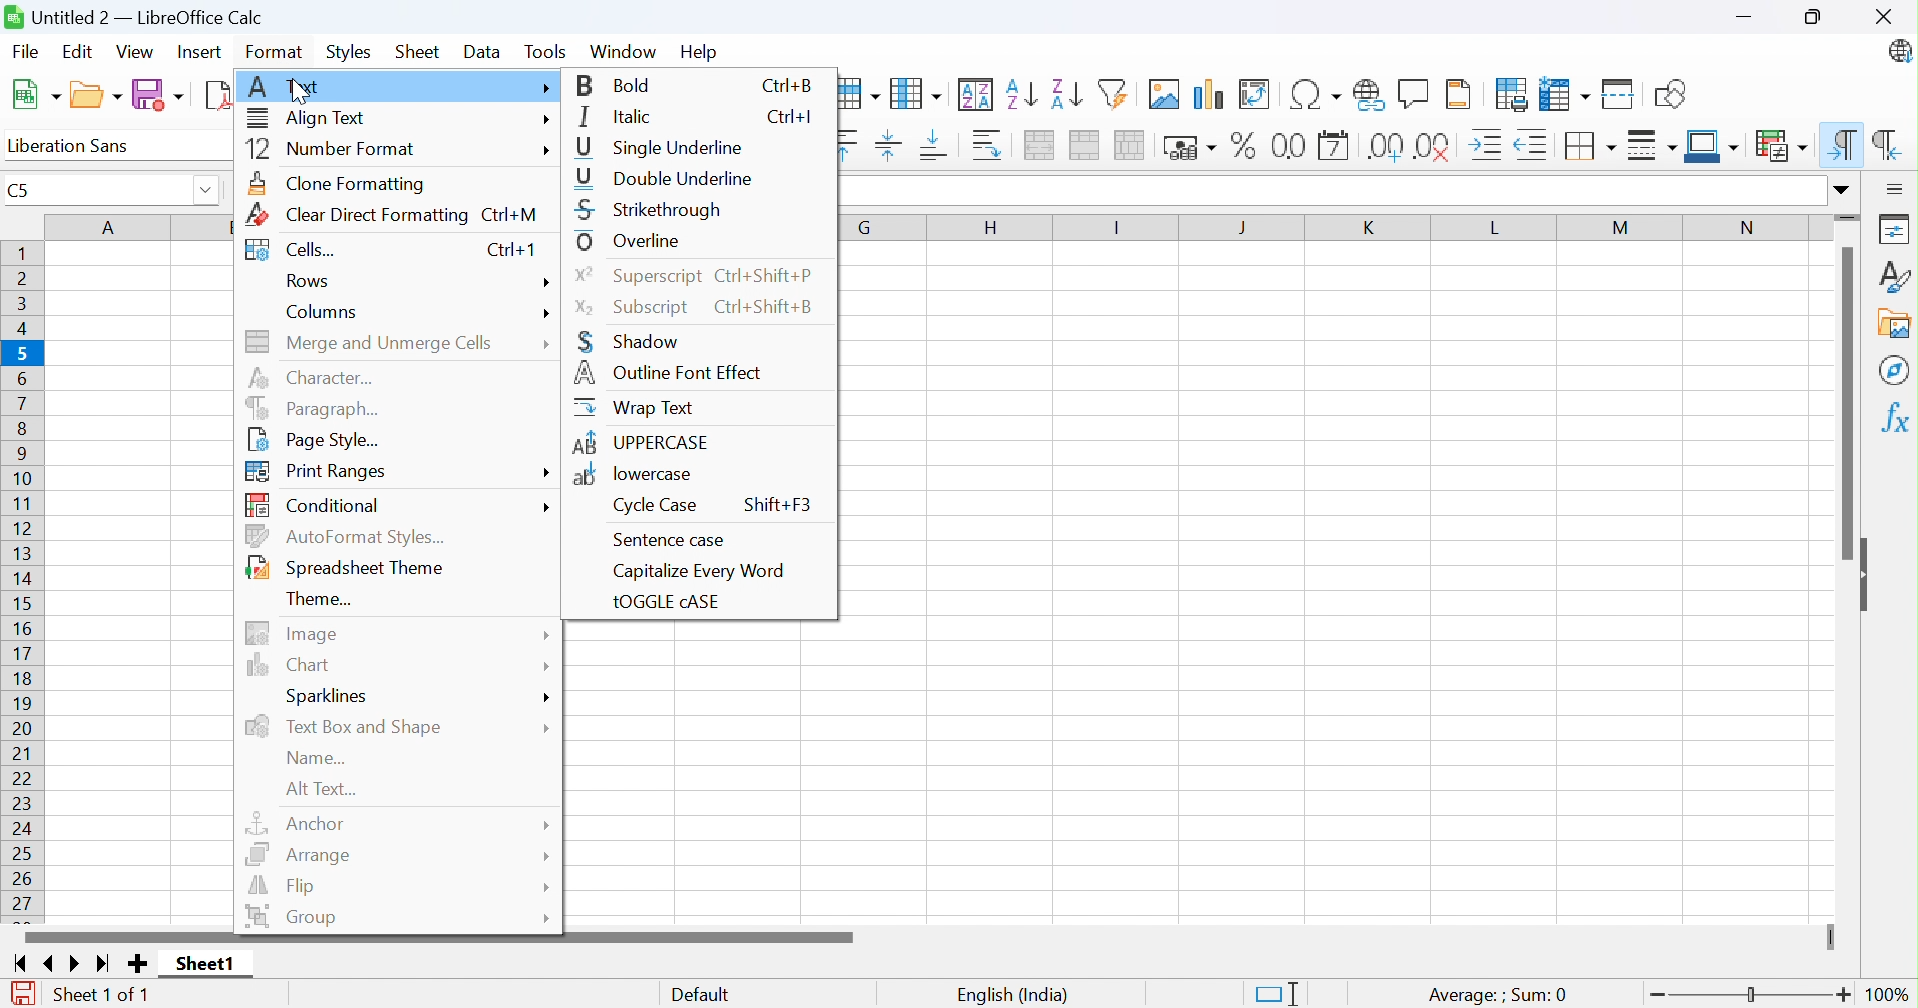  Describe the element at coordinates (671, 372) in the screenshot. I see `Outline font effect` at that location.